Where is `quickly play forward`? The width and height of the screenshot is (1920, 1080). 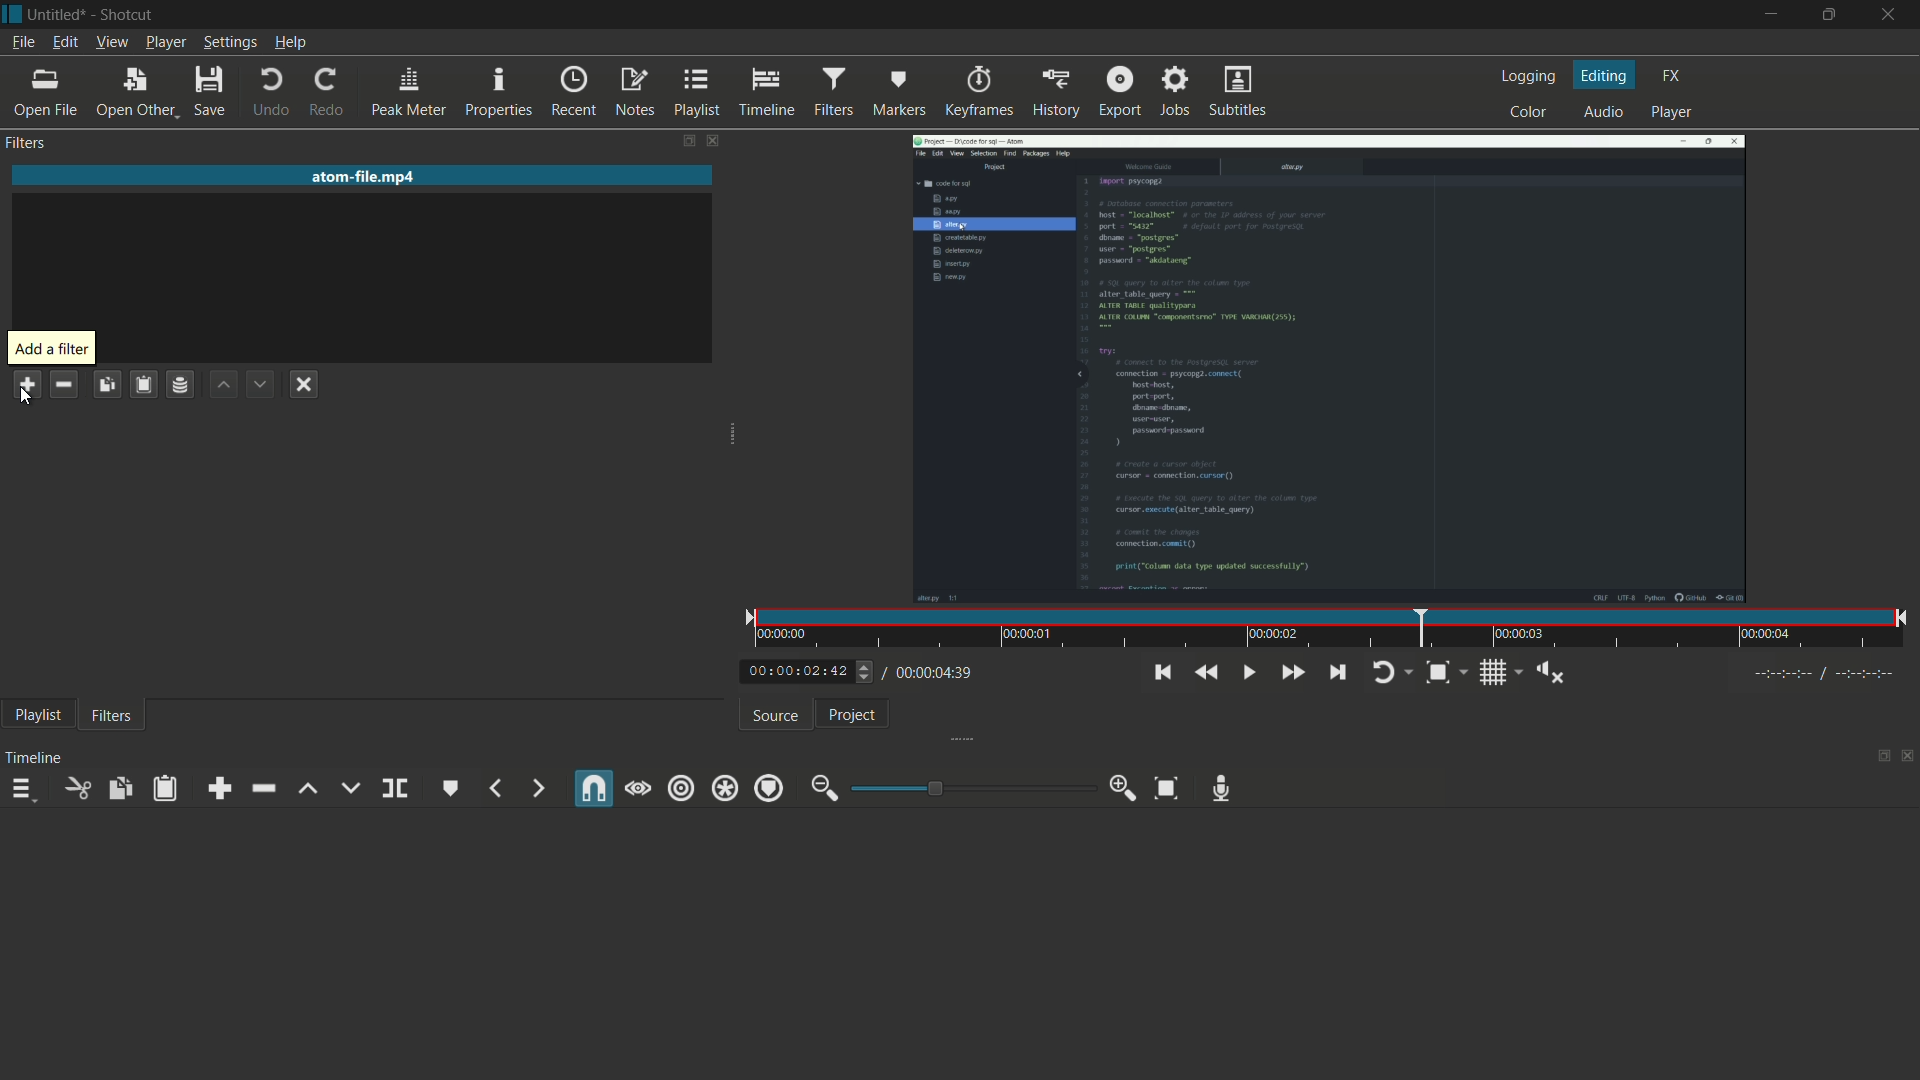
quickly play forward is located at coordinates (1294, 672).